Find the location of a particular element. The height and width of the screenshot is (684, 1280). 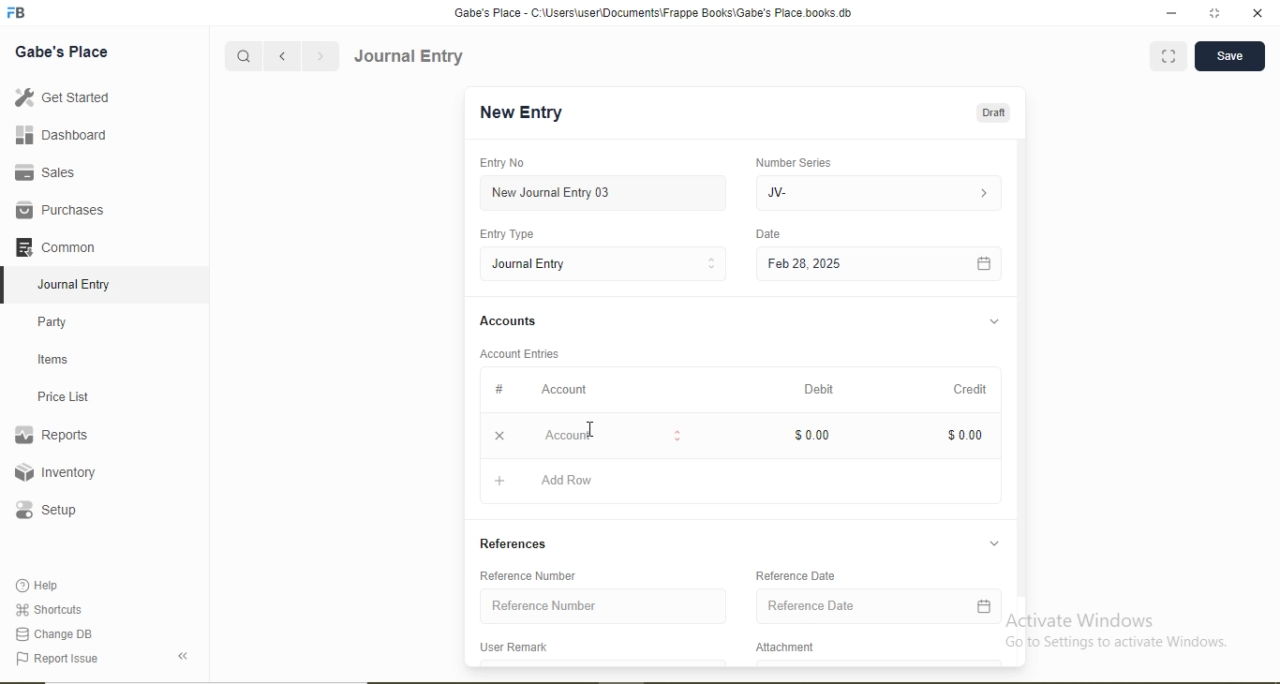

Add is located at coordinates (500, 481).